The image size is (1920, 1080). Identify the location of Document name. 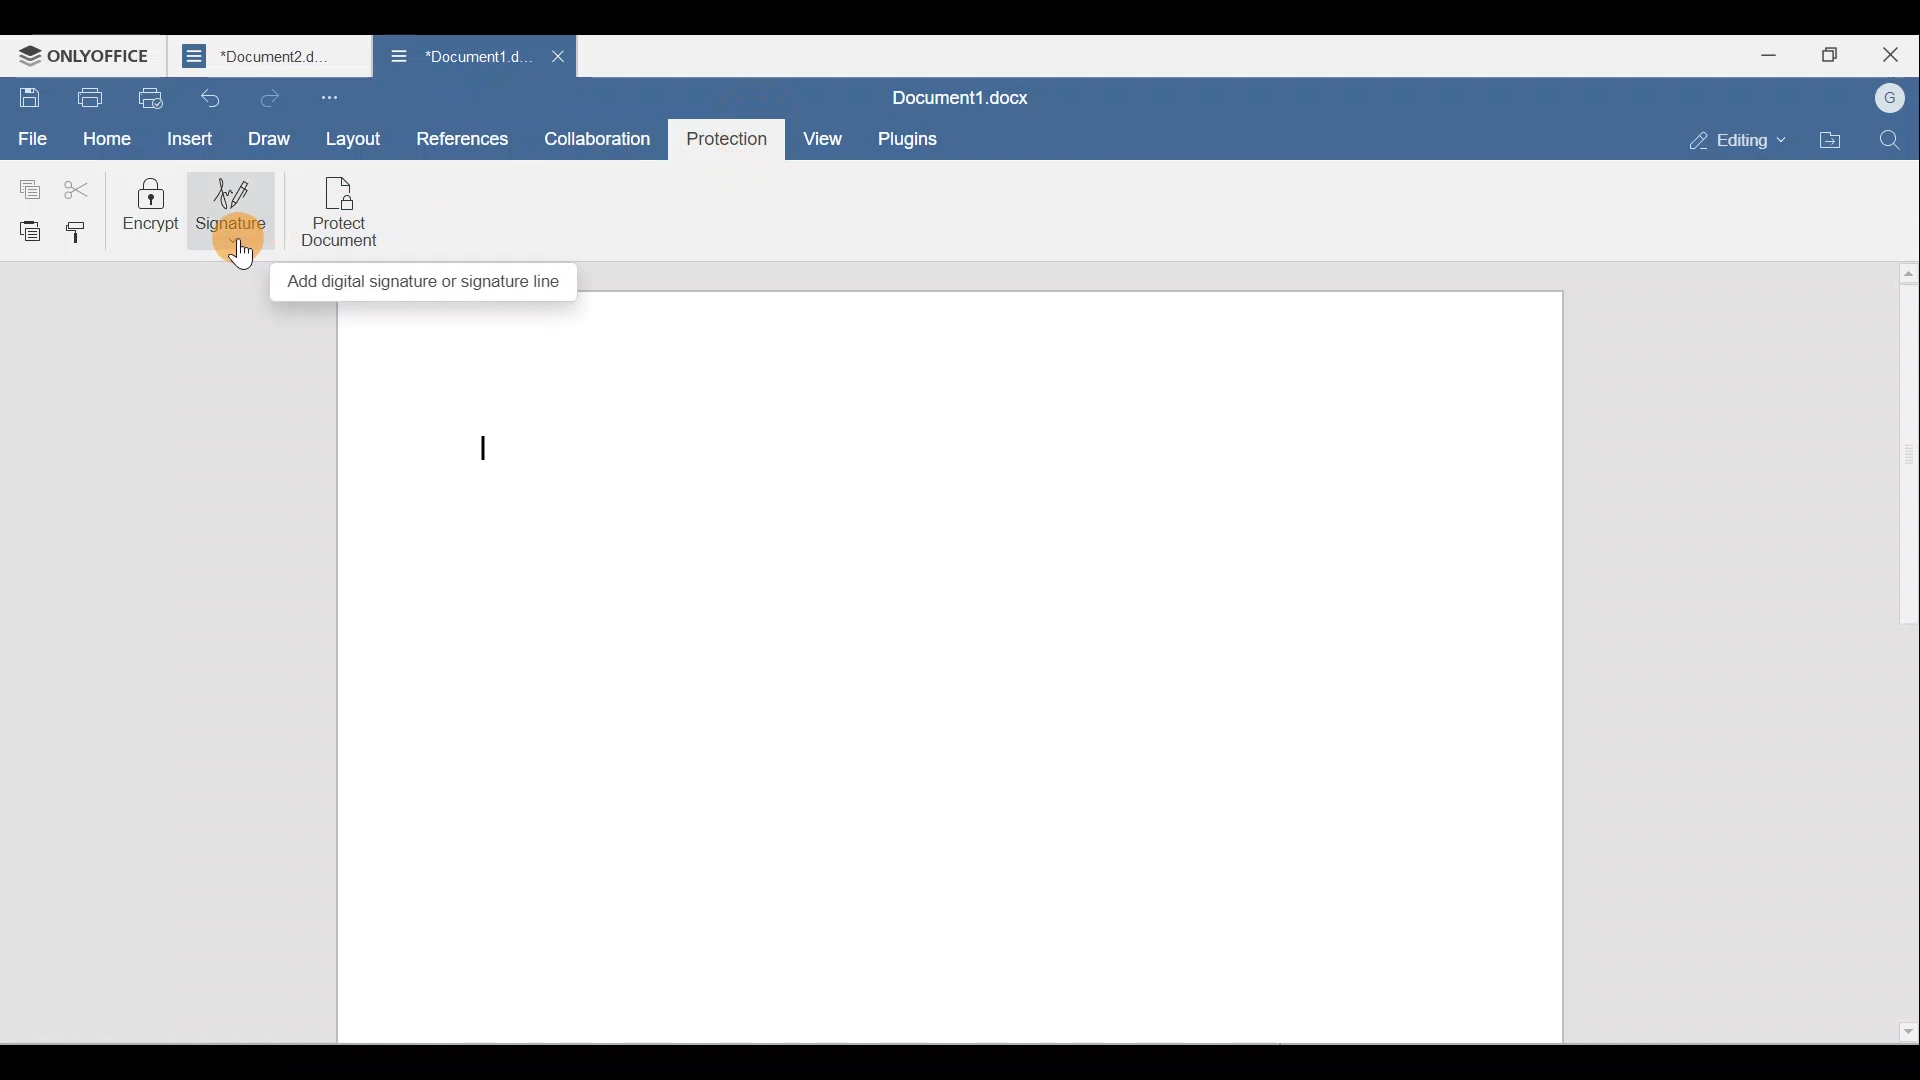
(272, 57).